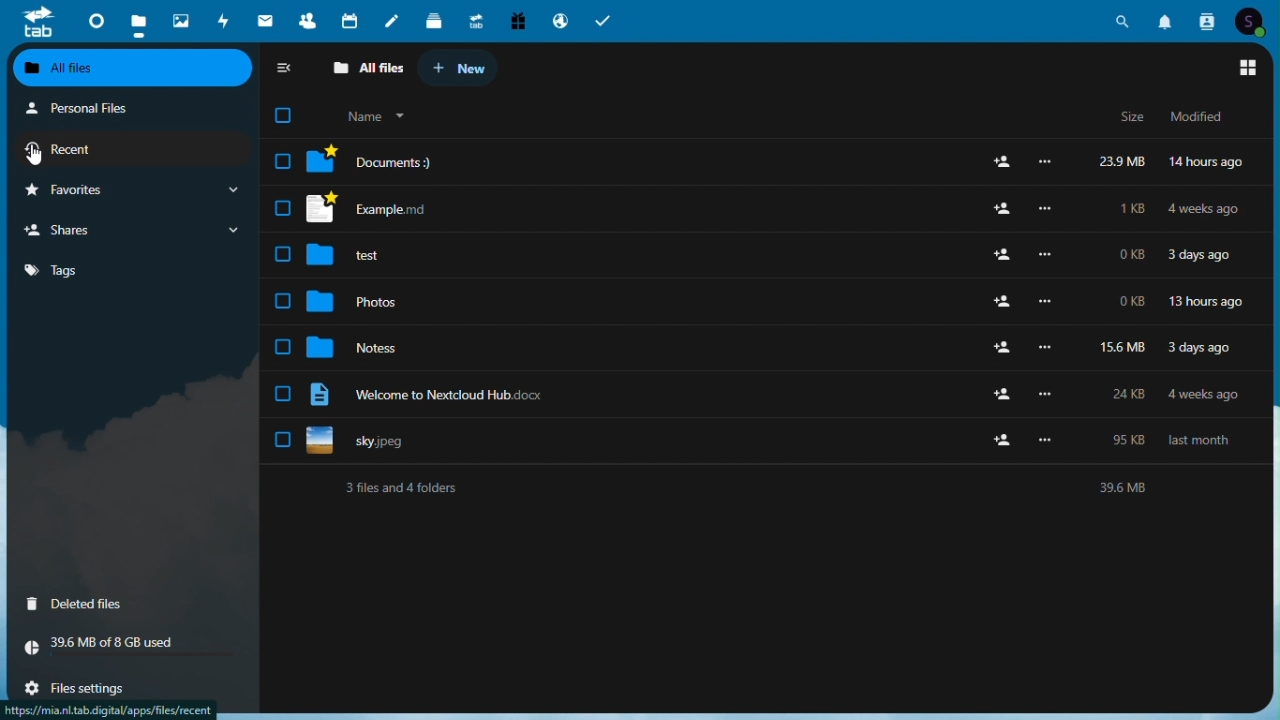  Describe the element at coordinates (1203, 117) in the screenshot. I see `modified` at that location.